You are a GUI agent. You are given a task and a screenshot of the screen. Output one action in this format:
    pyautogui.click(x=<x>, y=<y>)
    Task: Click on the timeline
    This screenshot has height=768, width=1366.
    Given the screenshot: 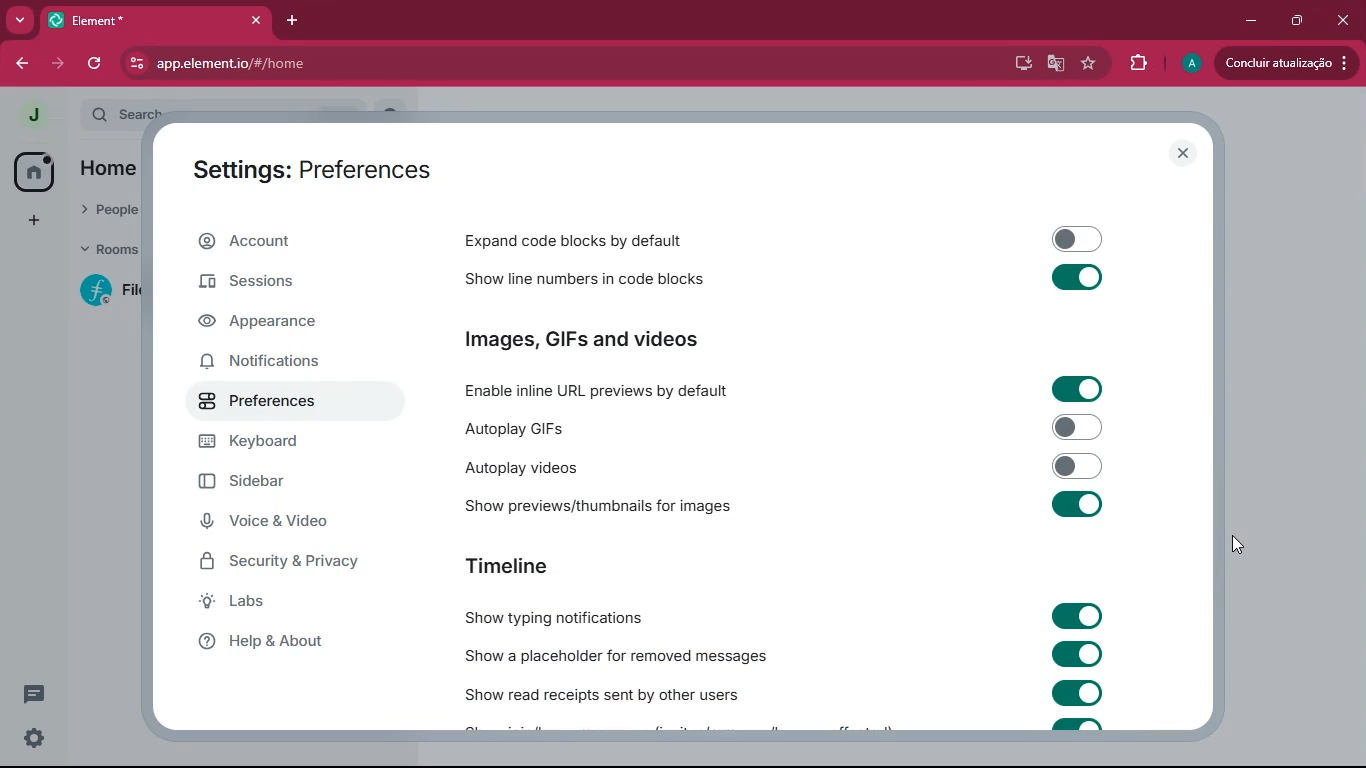 What is the action you would take?
    pyautogui.click(x=507, y=563)
    